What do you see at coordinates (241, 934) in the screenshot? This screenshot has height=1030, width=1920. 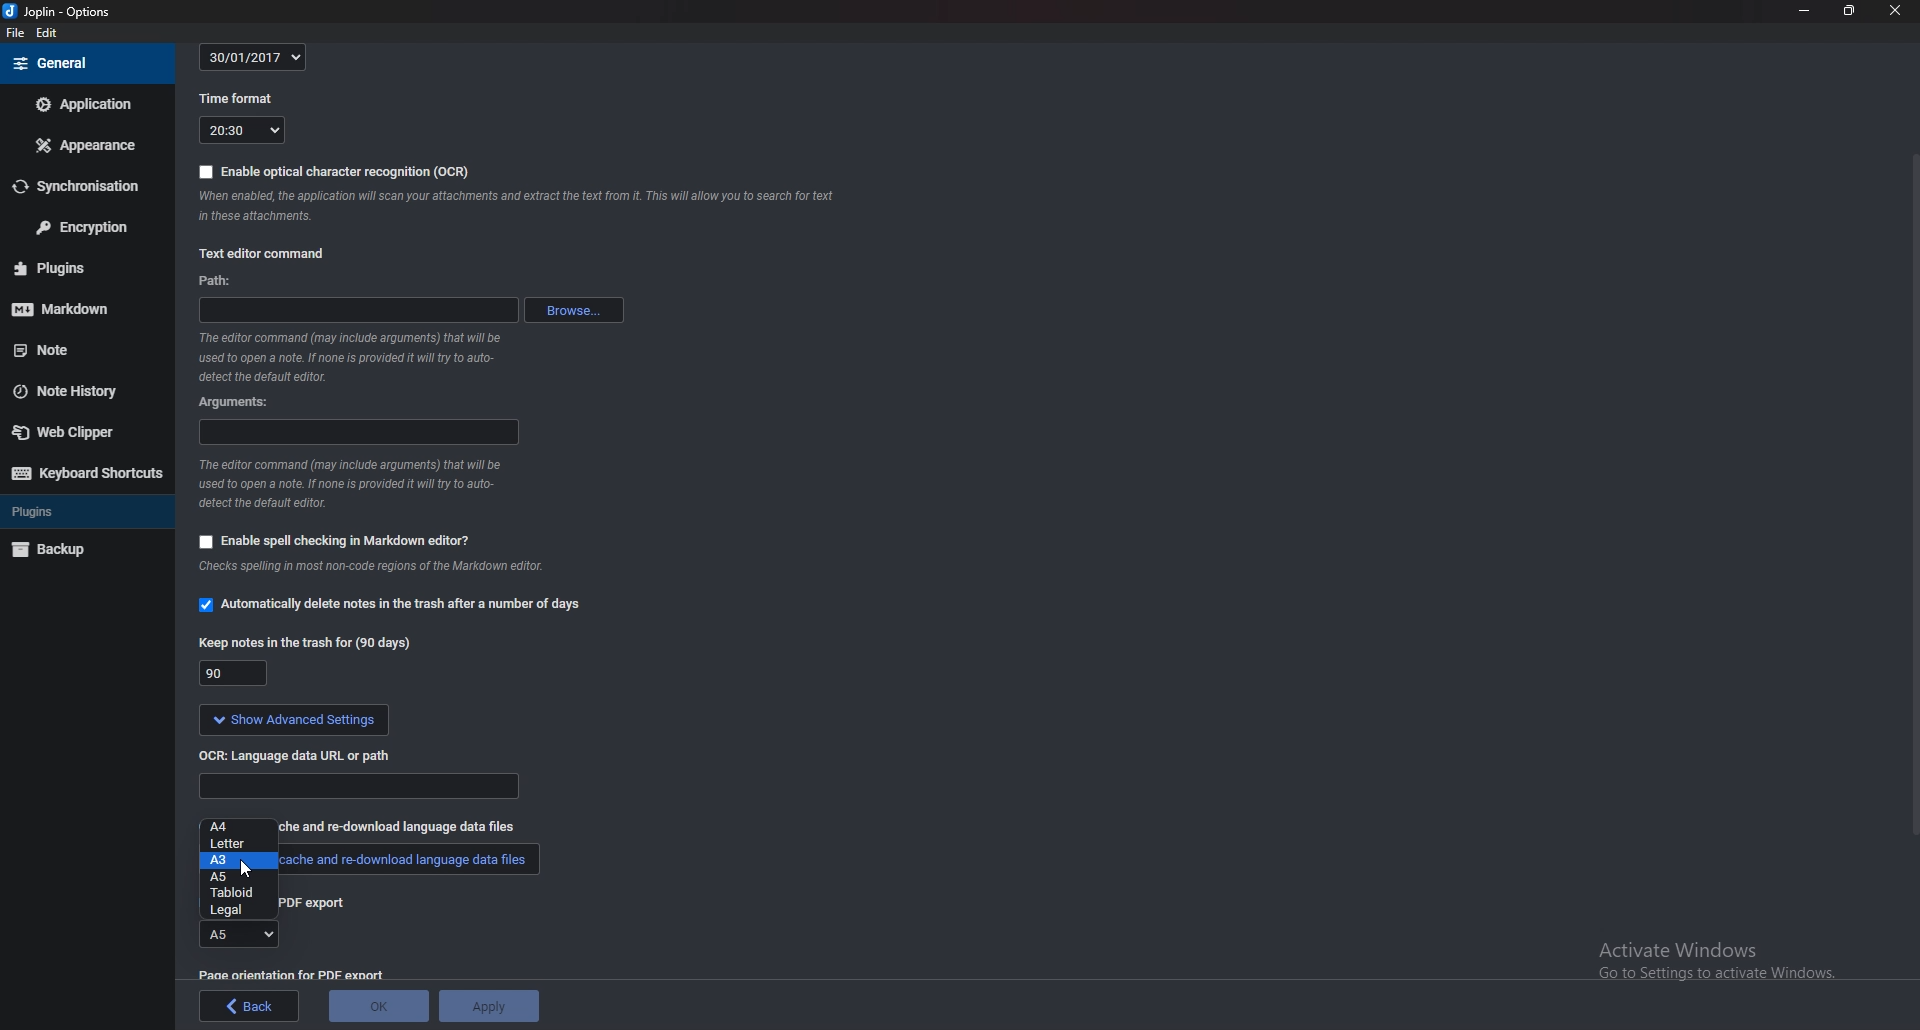 I see `A5` at bounding box center [241, 934].